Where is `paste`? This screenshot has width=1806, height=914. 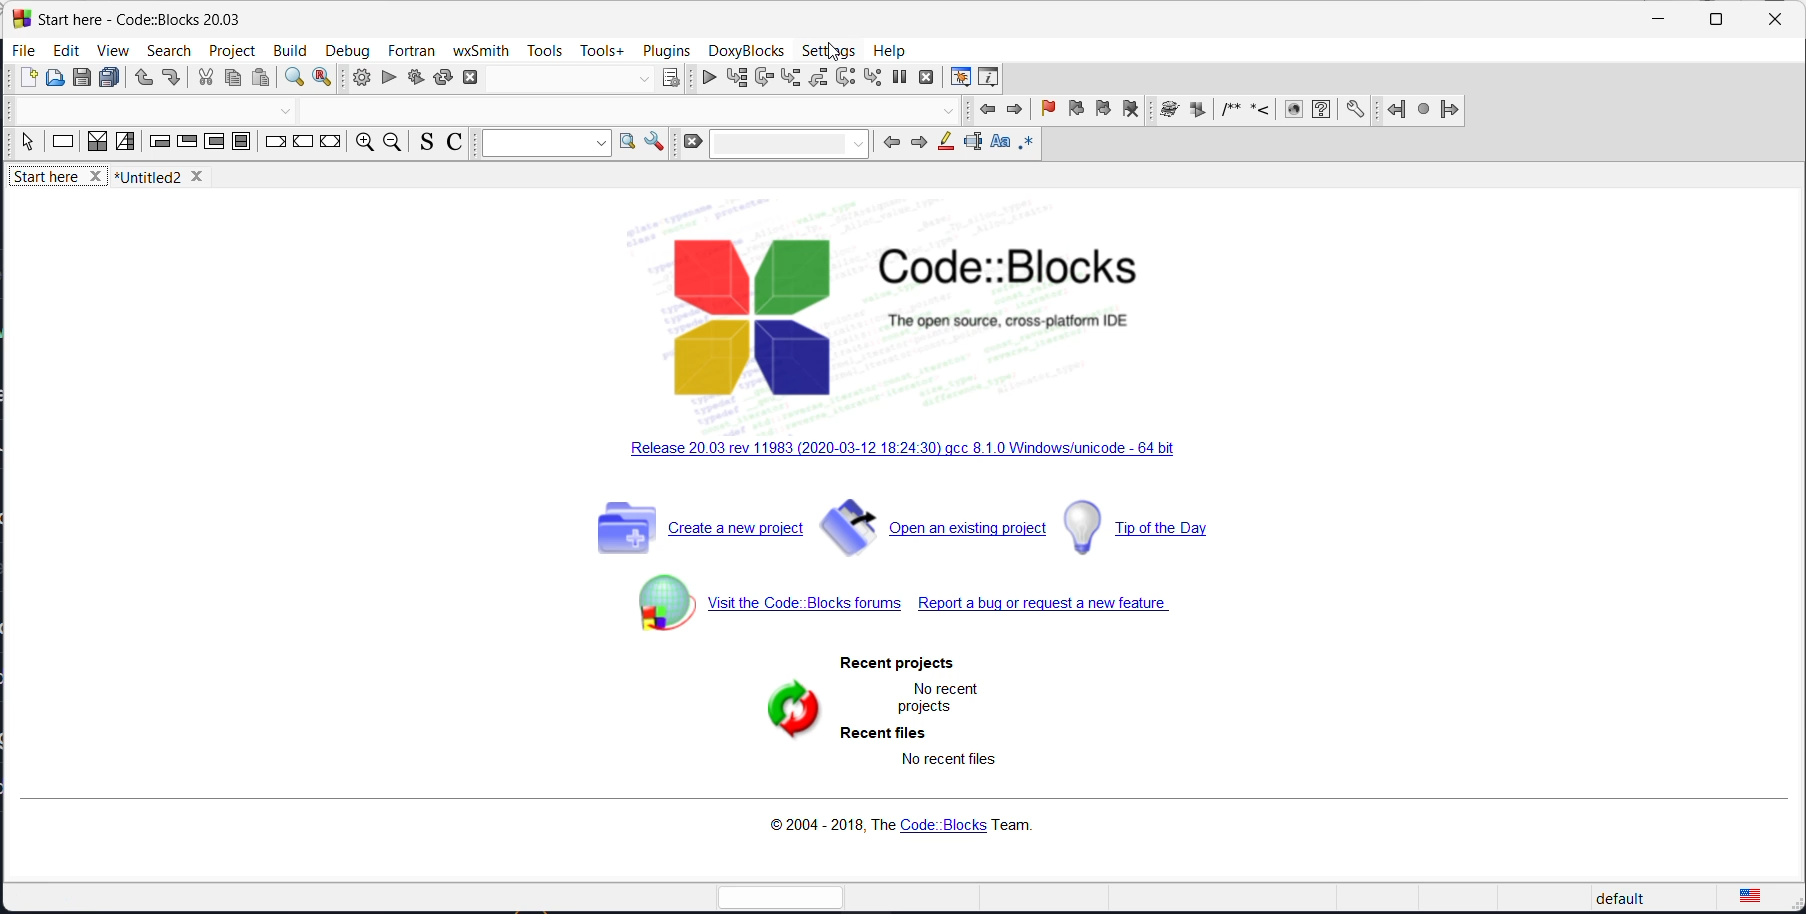 paste is located at coordinates (264, 79).